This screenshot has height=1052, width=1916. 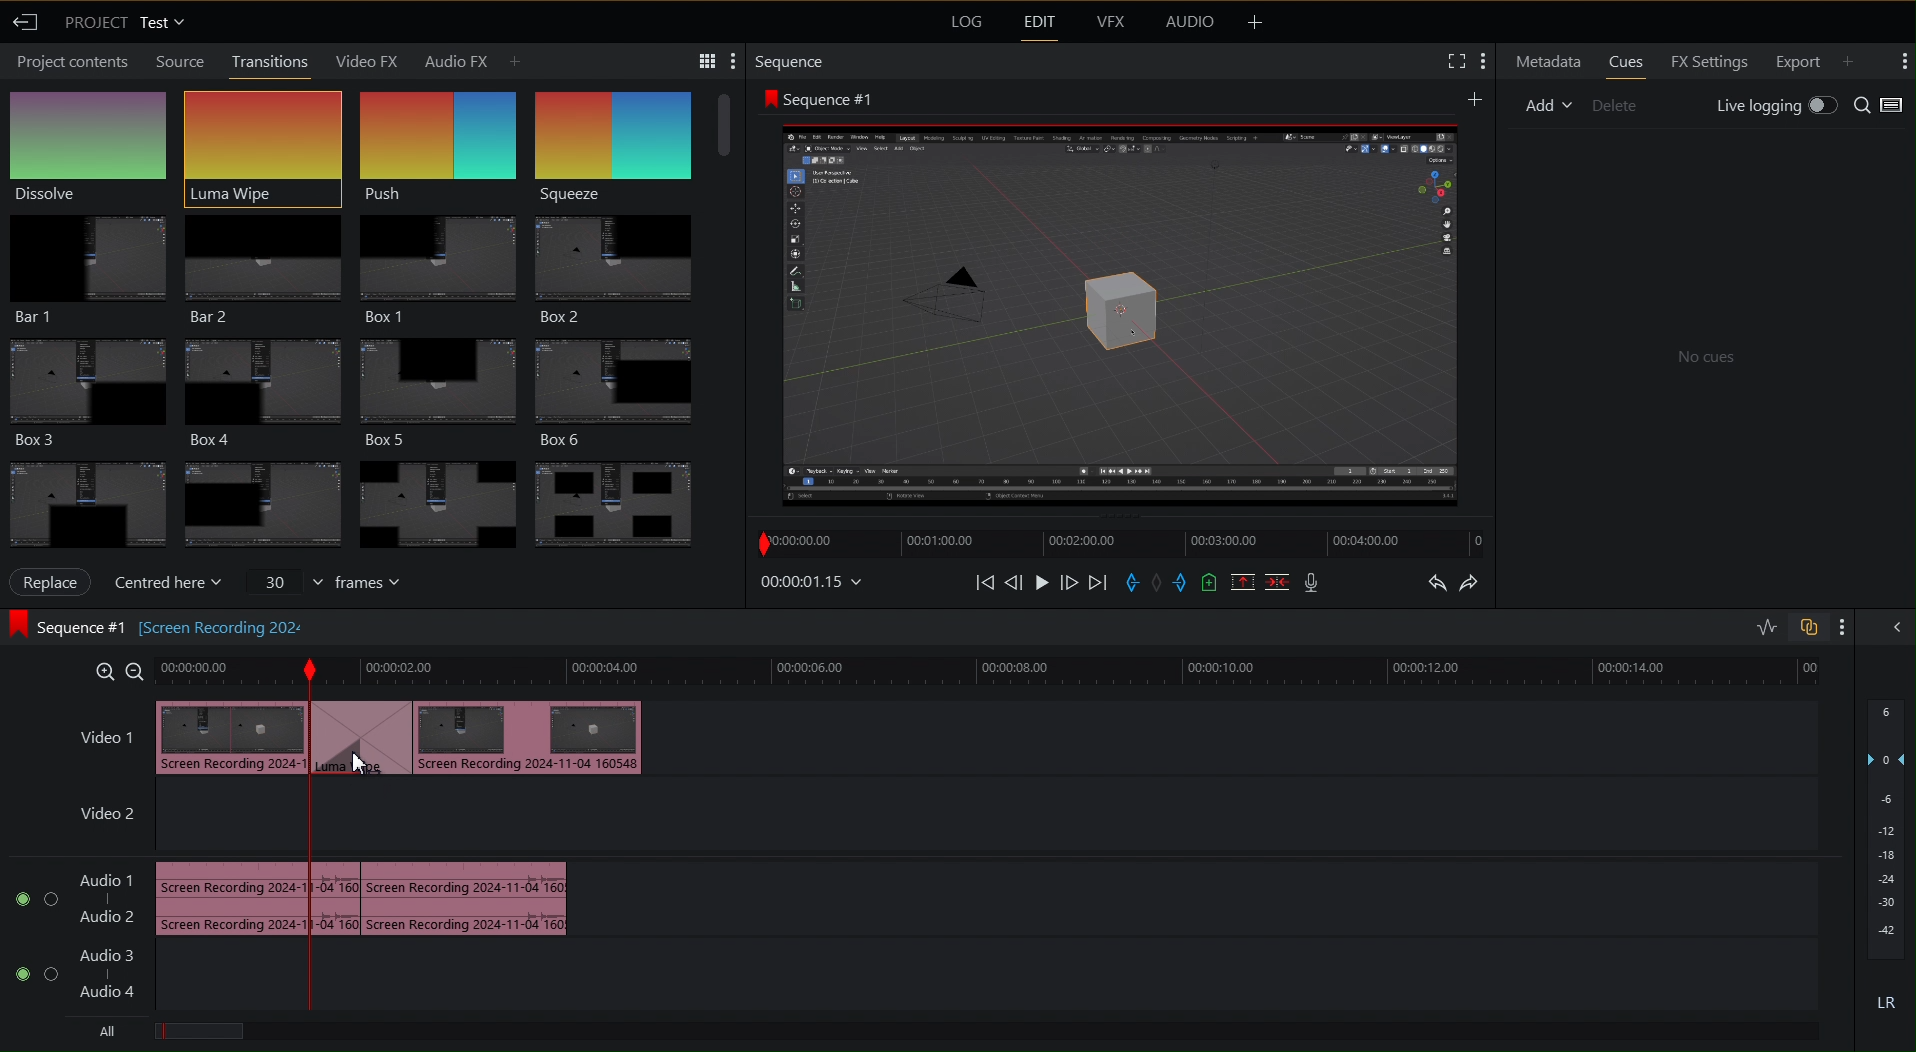 What do you see at coordinates (626, 135) in the screenshot?
I see `Sequence` at bounding box center [626, 135].